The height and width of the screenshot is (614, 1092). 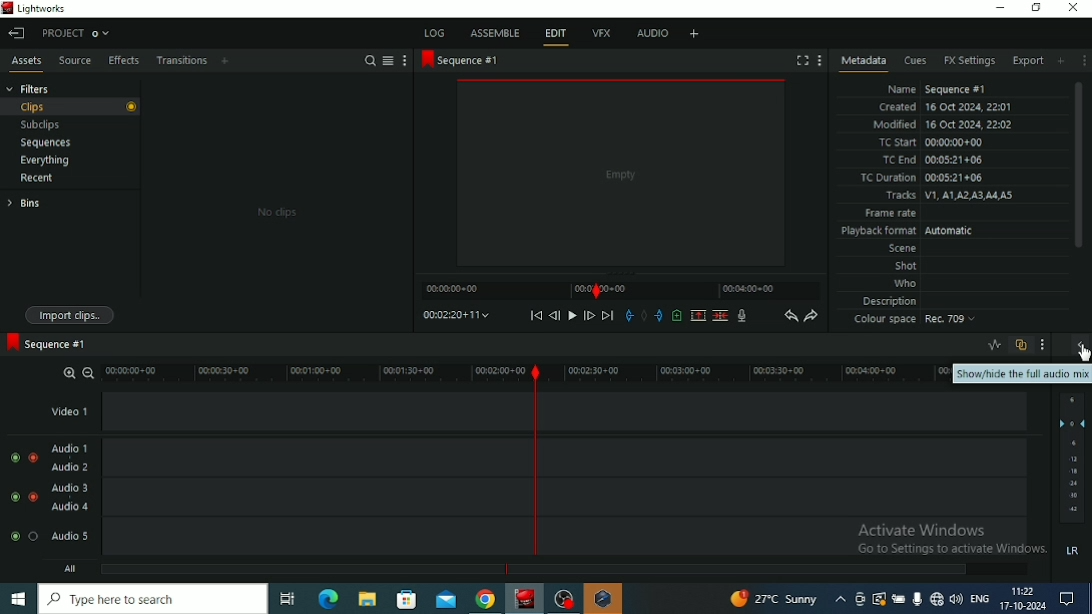 I want to click on Notifications, so click(x=1067, y=599).